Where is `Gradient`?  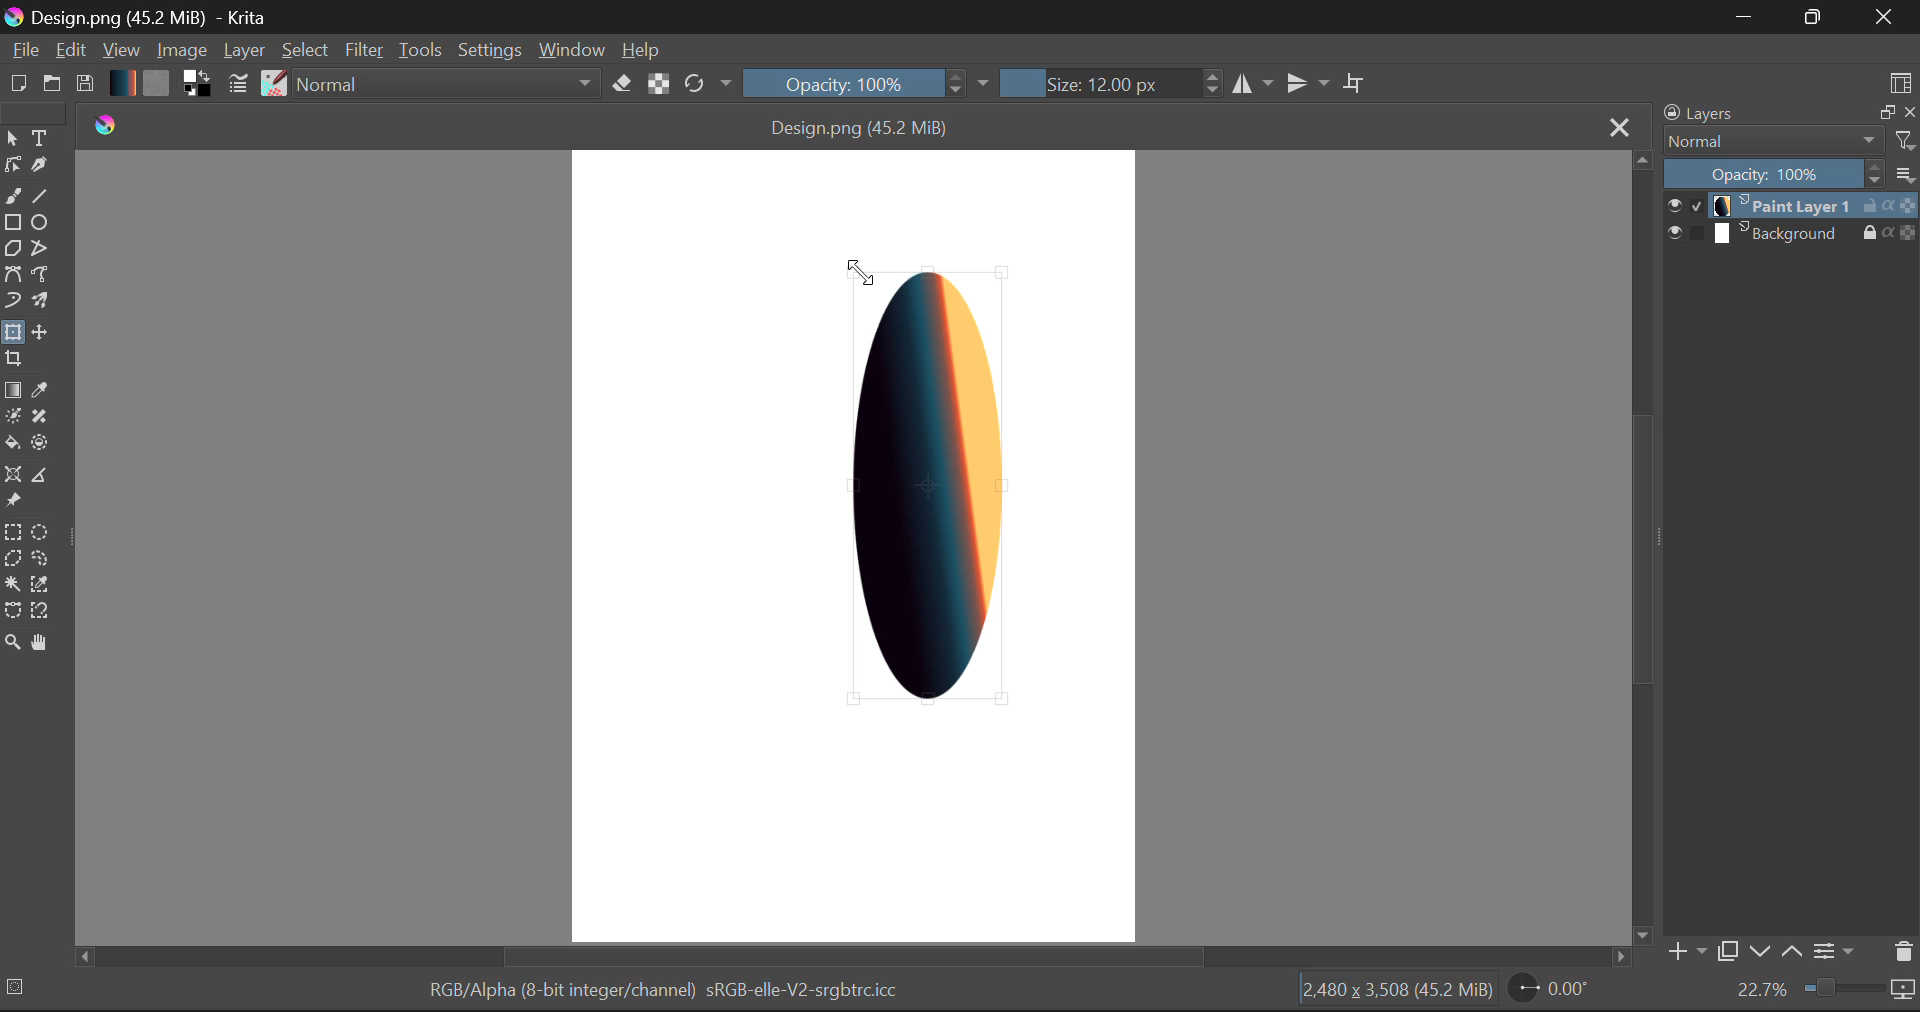 Gradient is located at coordinates (122, 82).